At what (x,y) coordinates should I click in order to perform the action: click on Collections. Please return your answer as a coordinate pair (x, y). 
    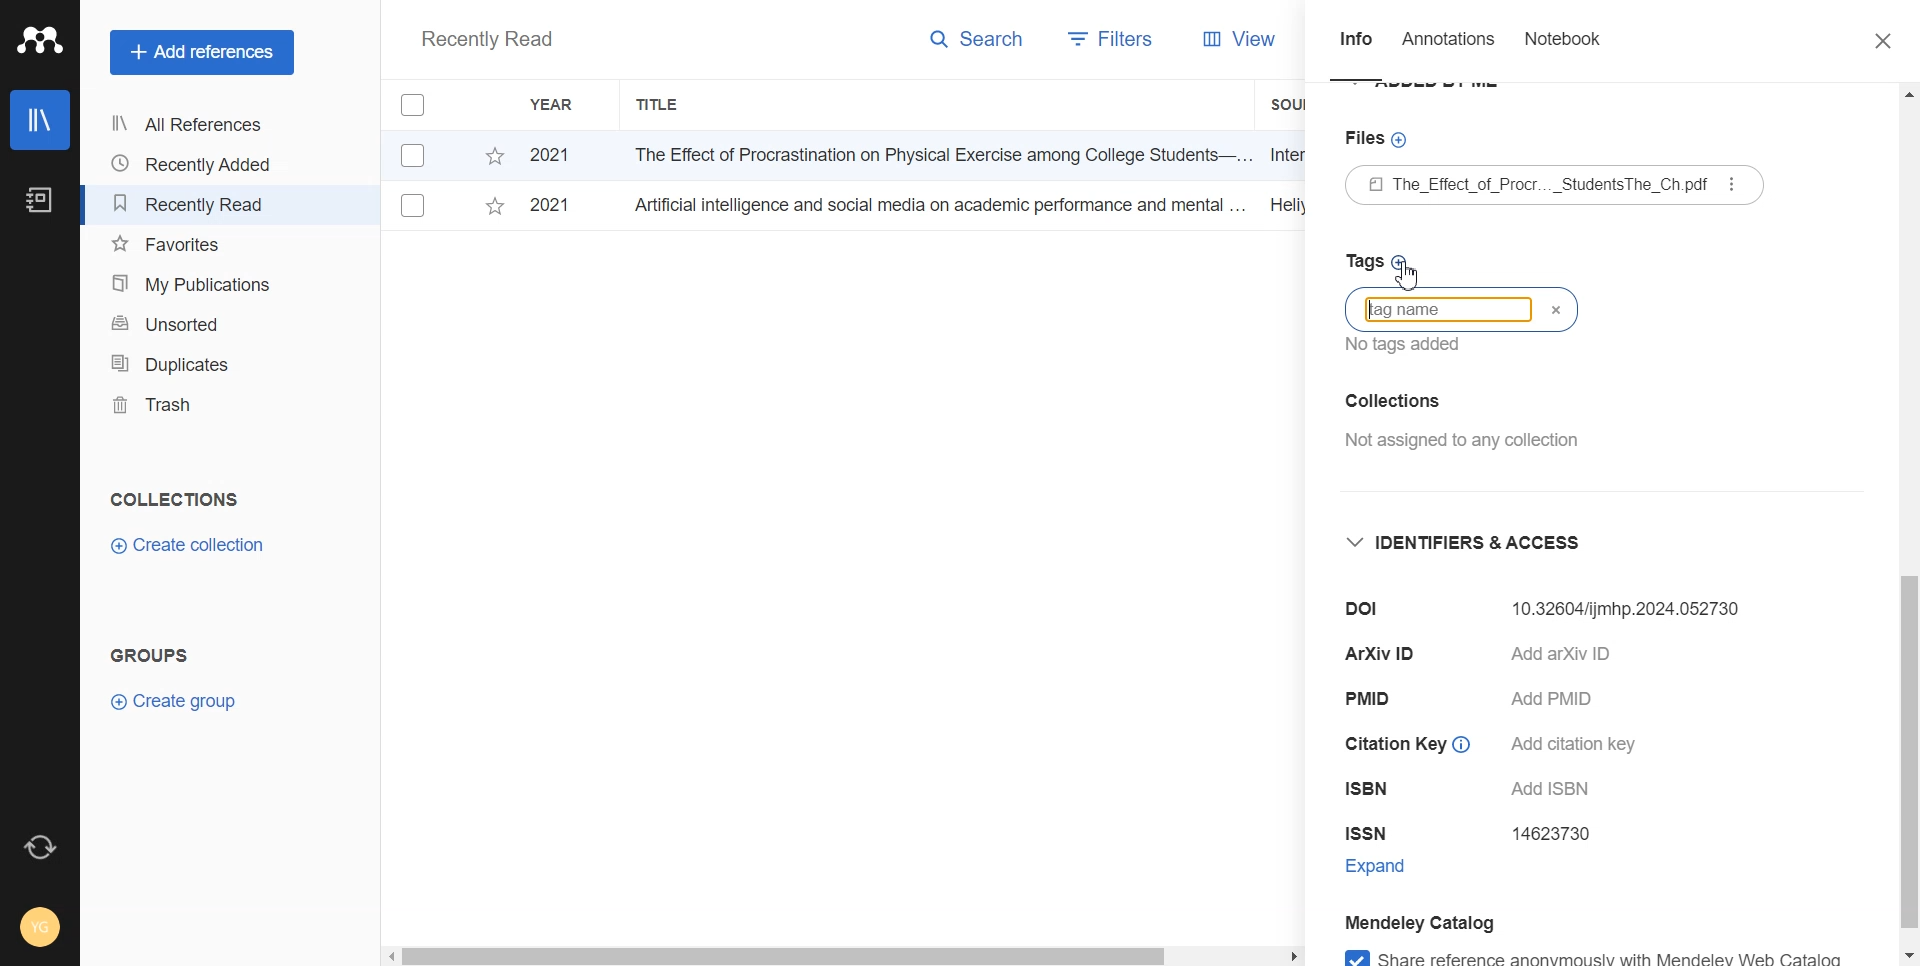
    Looking at the image, I should click on (174, 499).